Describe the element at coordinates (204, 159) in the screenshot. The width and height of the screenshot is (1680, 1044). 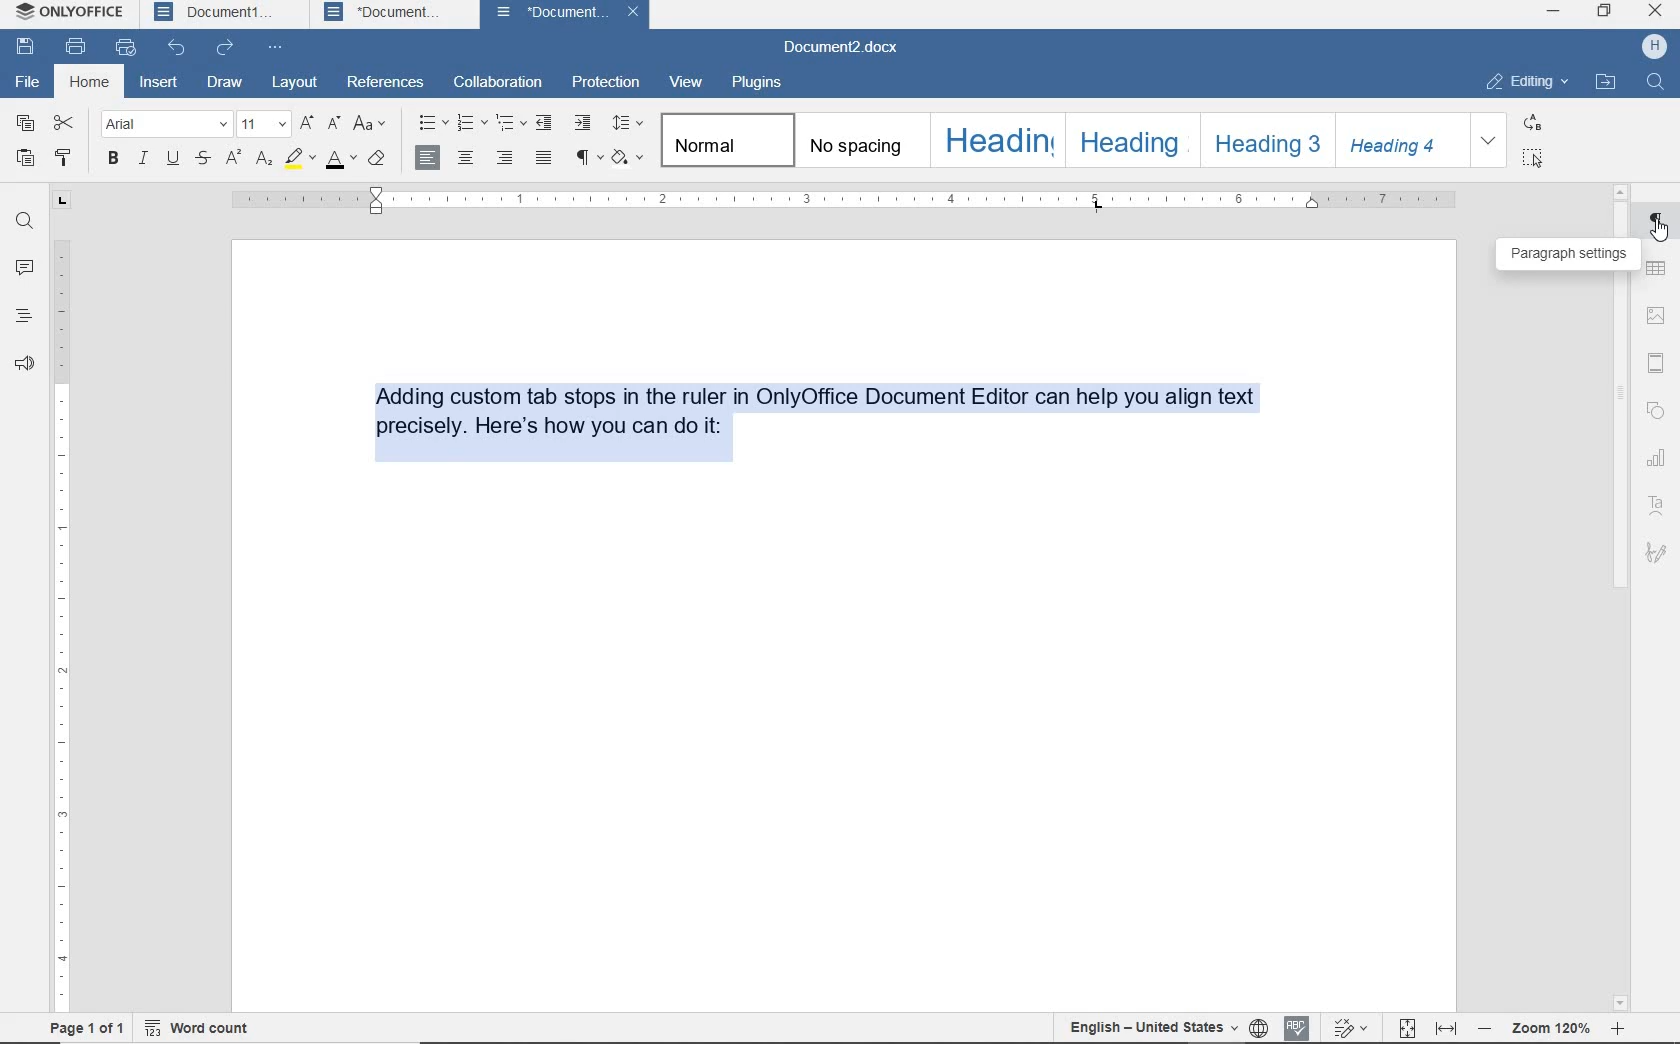
I see `strikethrough` at that location.